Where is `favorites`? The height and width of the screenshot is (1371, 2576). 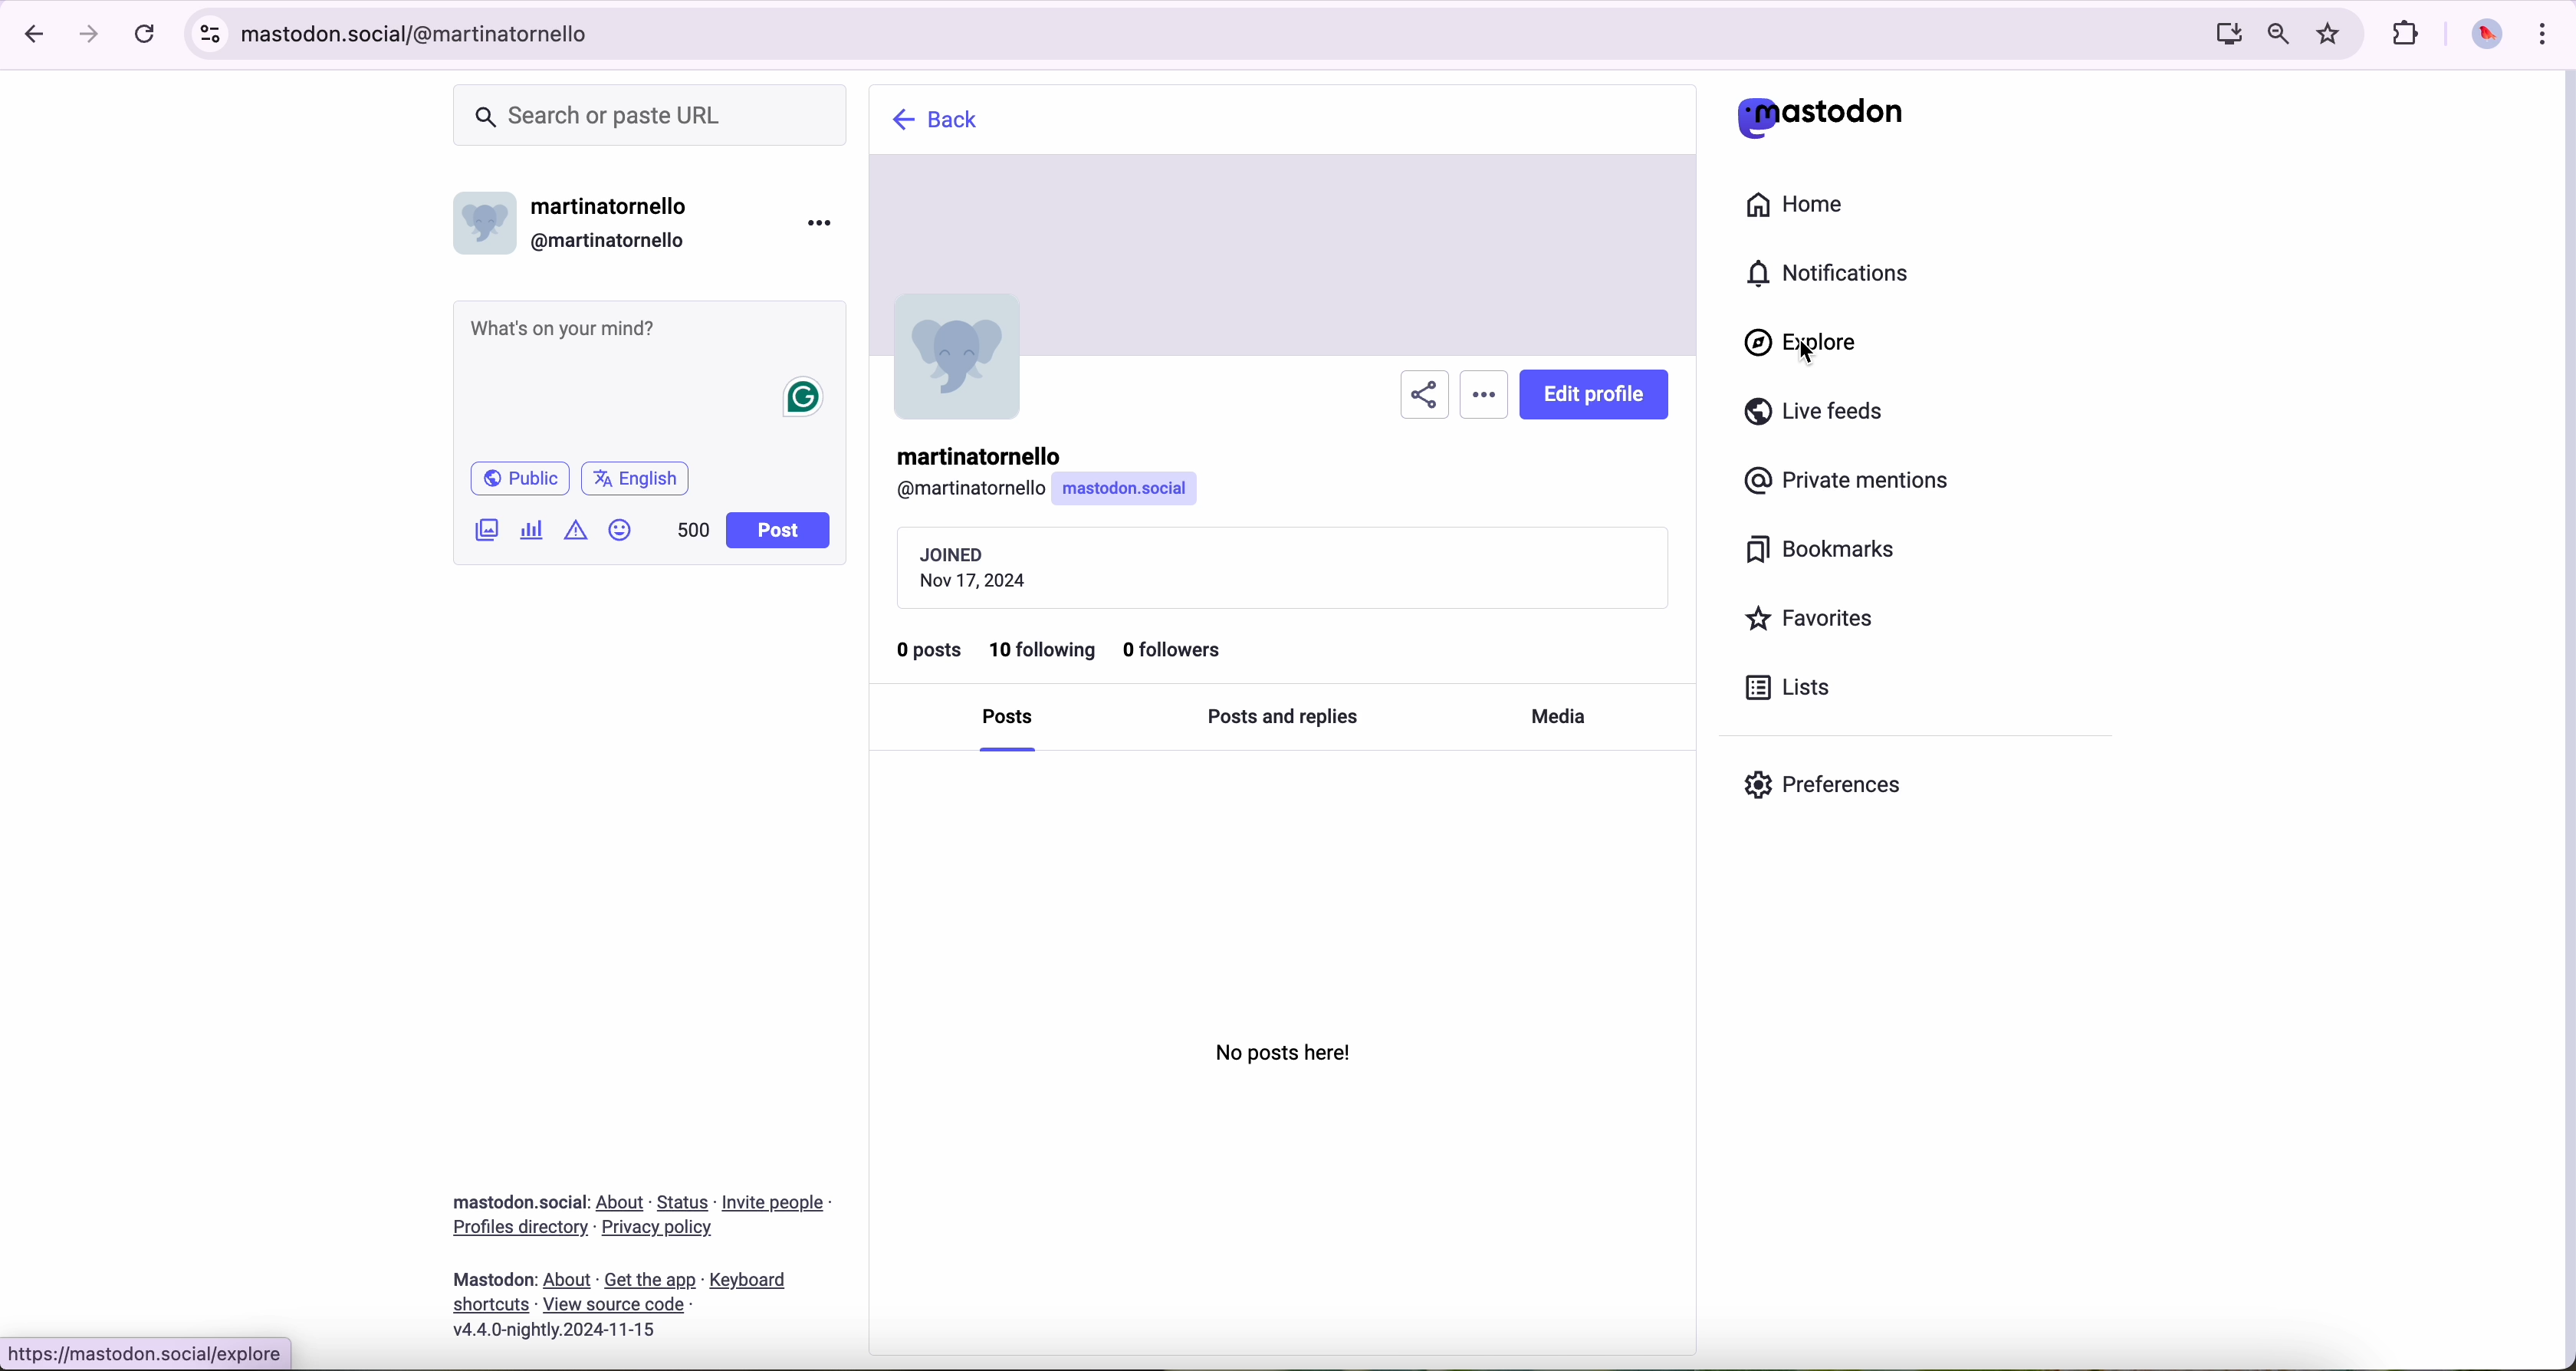 favorites is located at coordinates (2331, 33).